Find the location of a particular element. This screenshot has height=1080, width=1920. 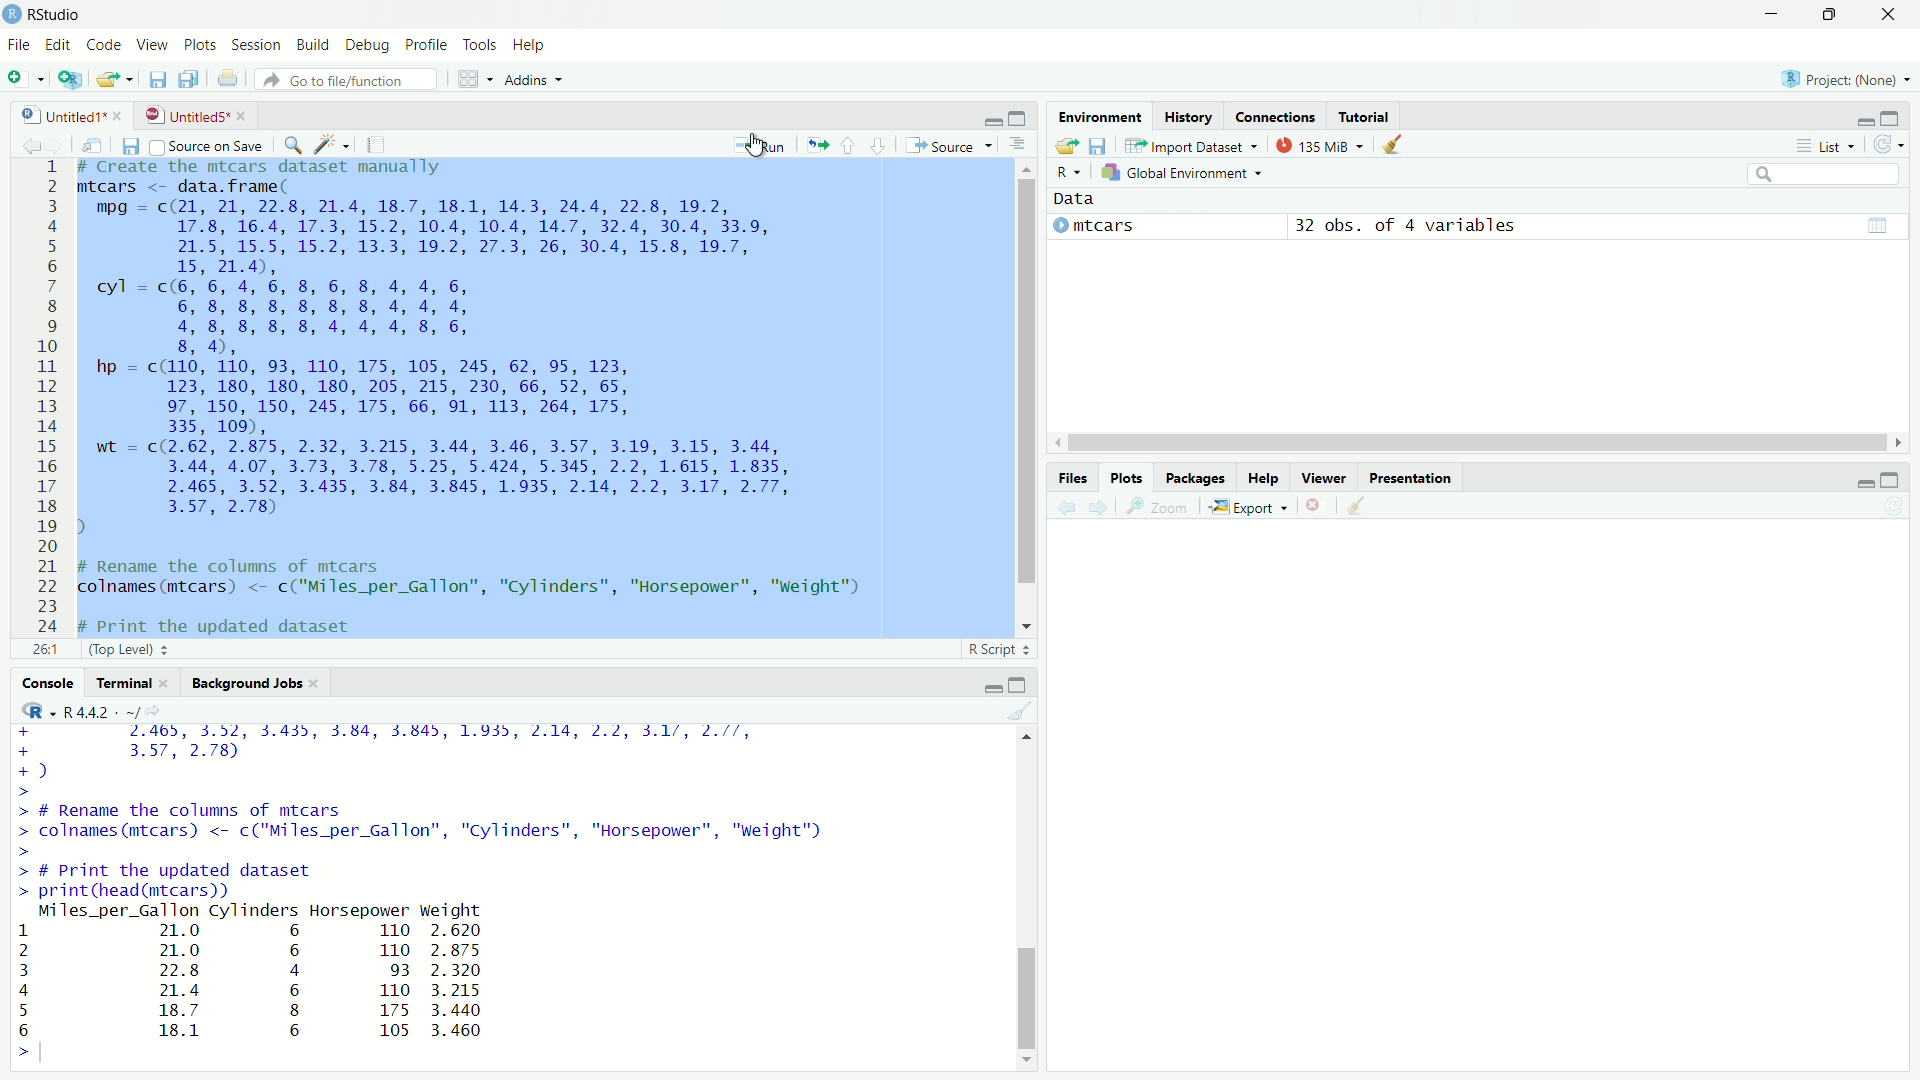

Session is located at coordinates (256, 43).